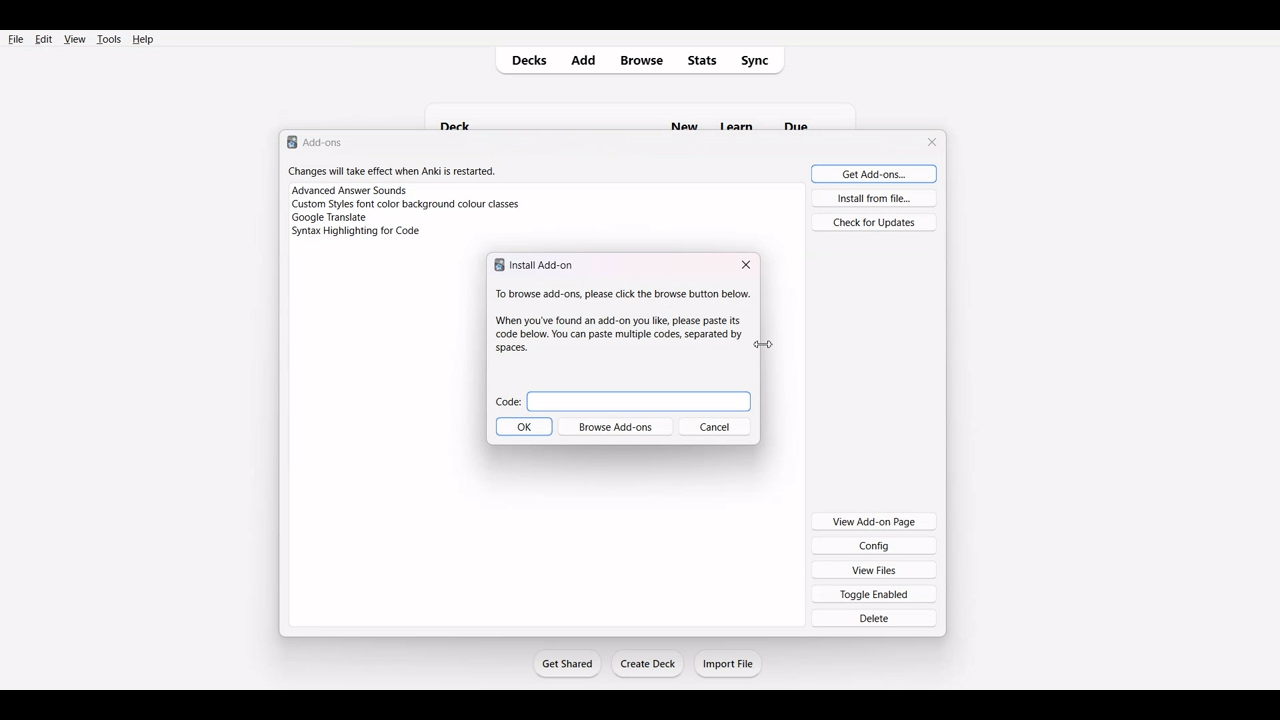 This screenshot has height=720, width=1280. What do you see at coordinates (622, 398) in the screenshot?
I see `Code ` at bounding box center [622, 398].